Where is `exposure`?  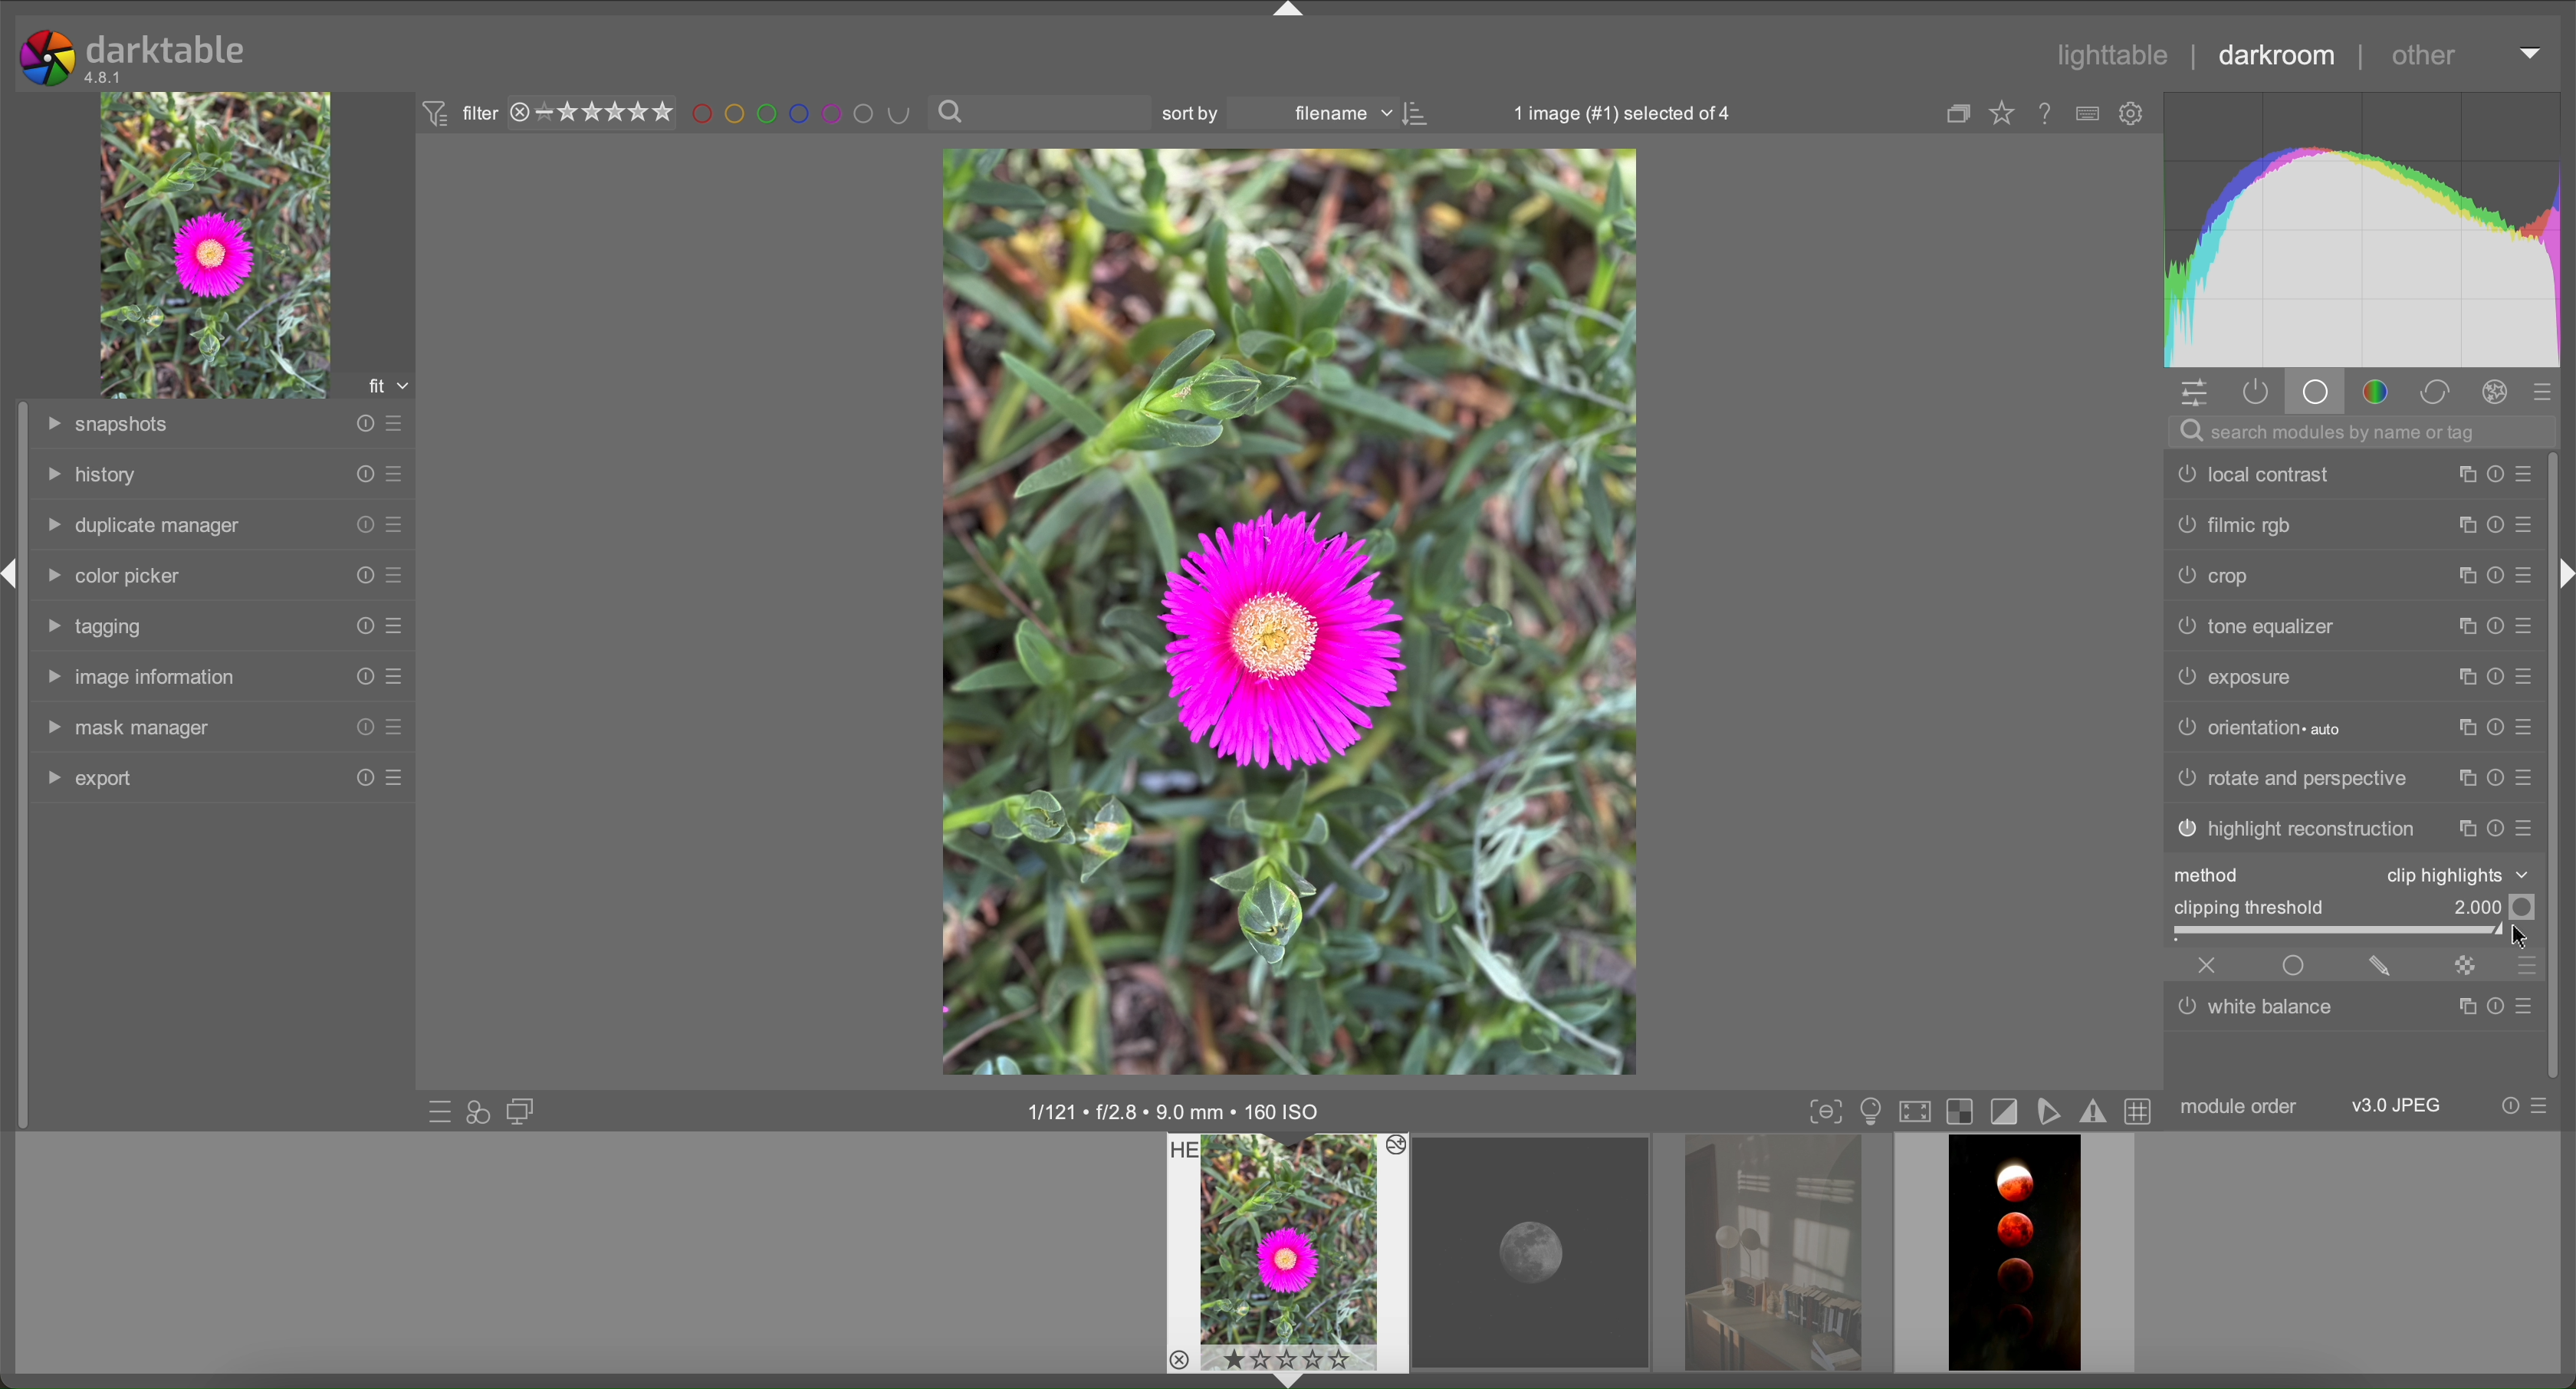
exposure is located at coordinates (2233, 676).